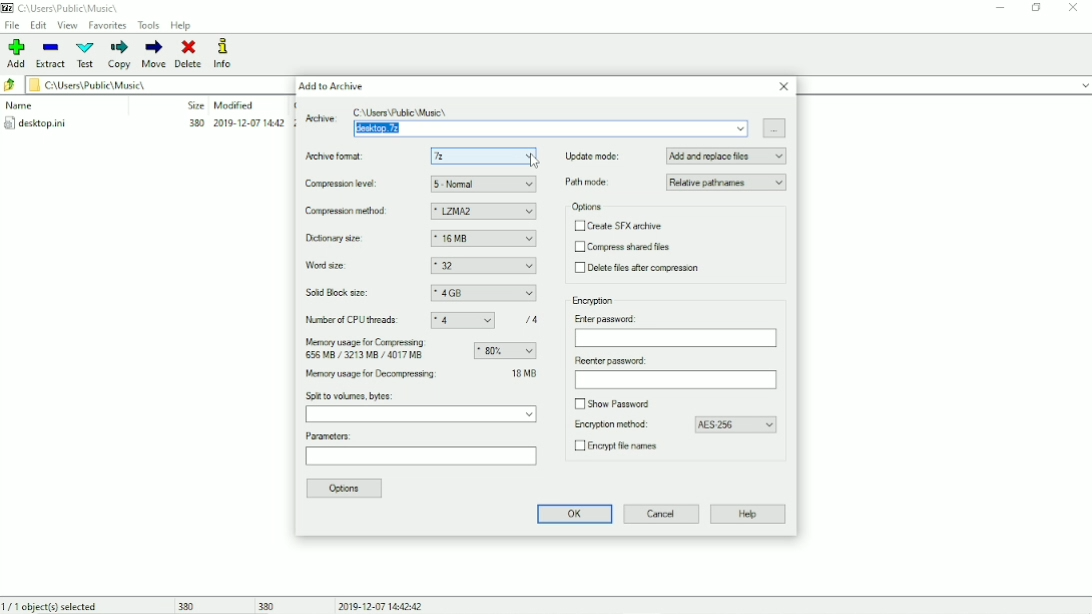  Describe the element at coordinates (425, 157) in the screenshot. I see `Archive format` at that location.